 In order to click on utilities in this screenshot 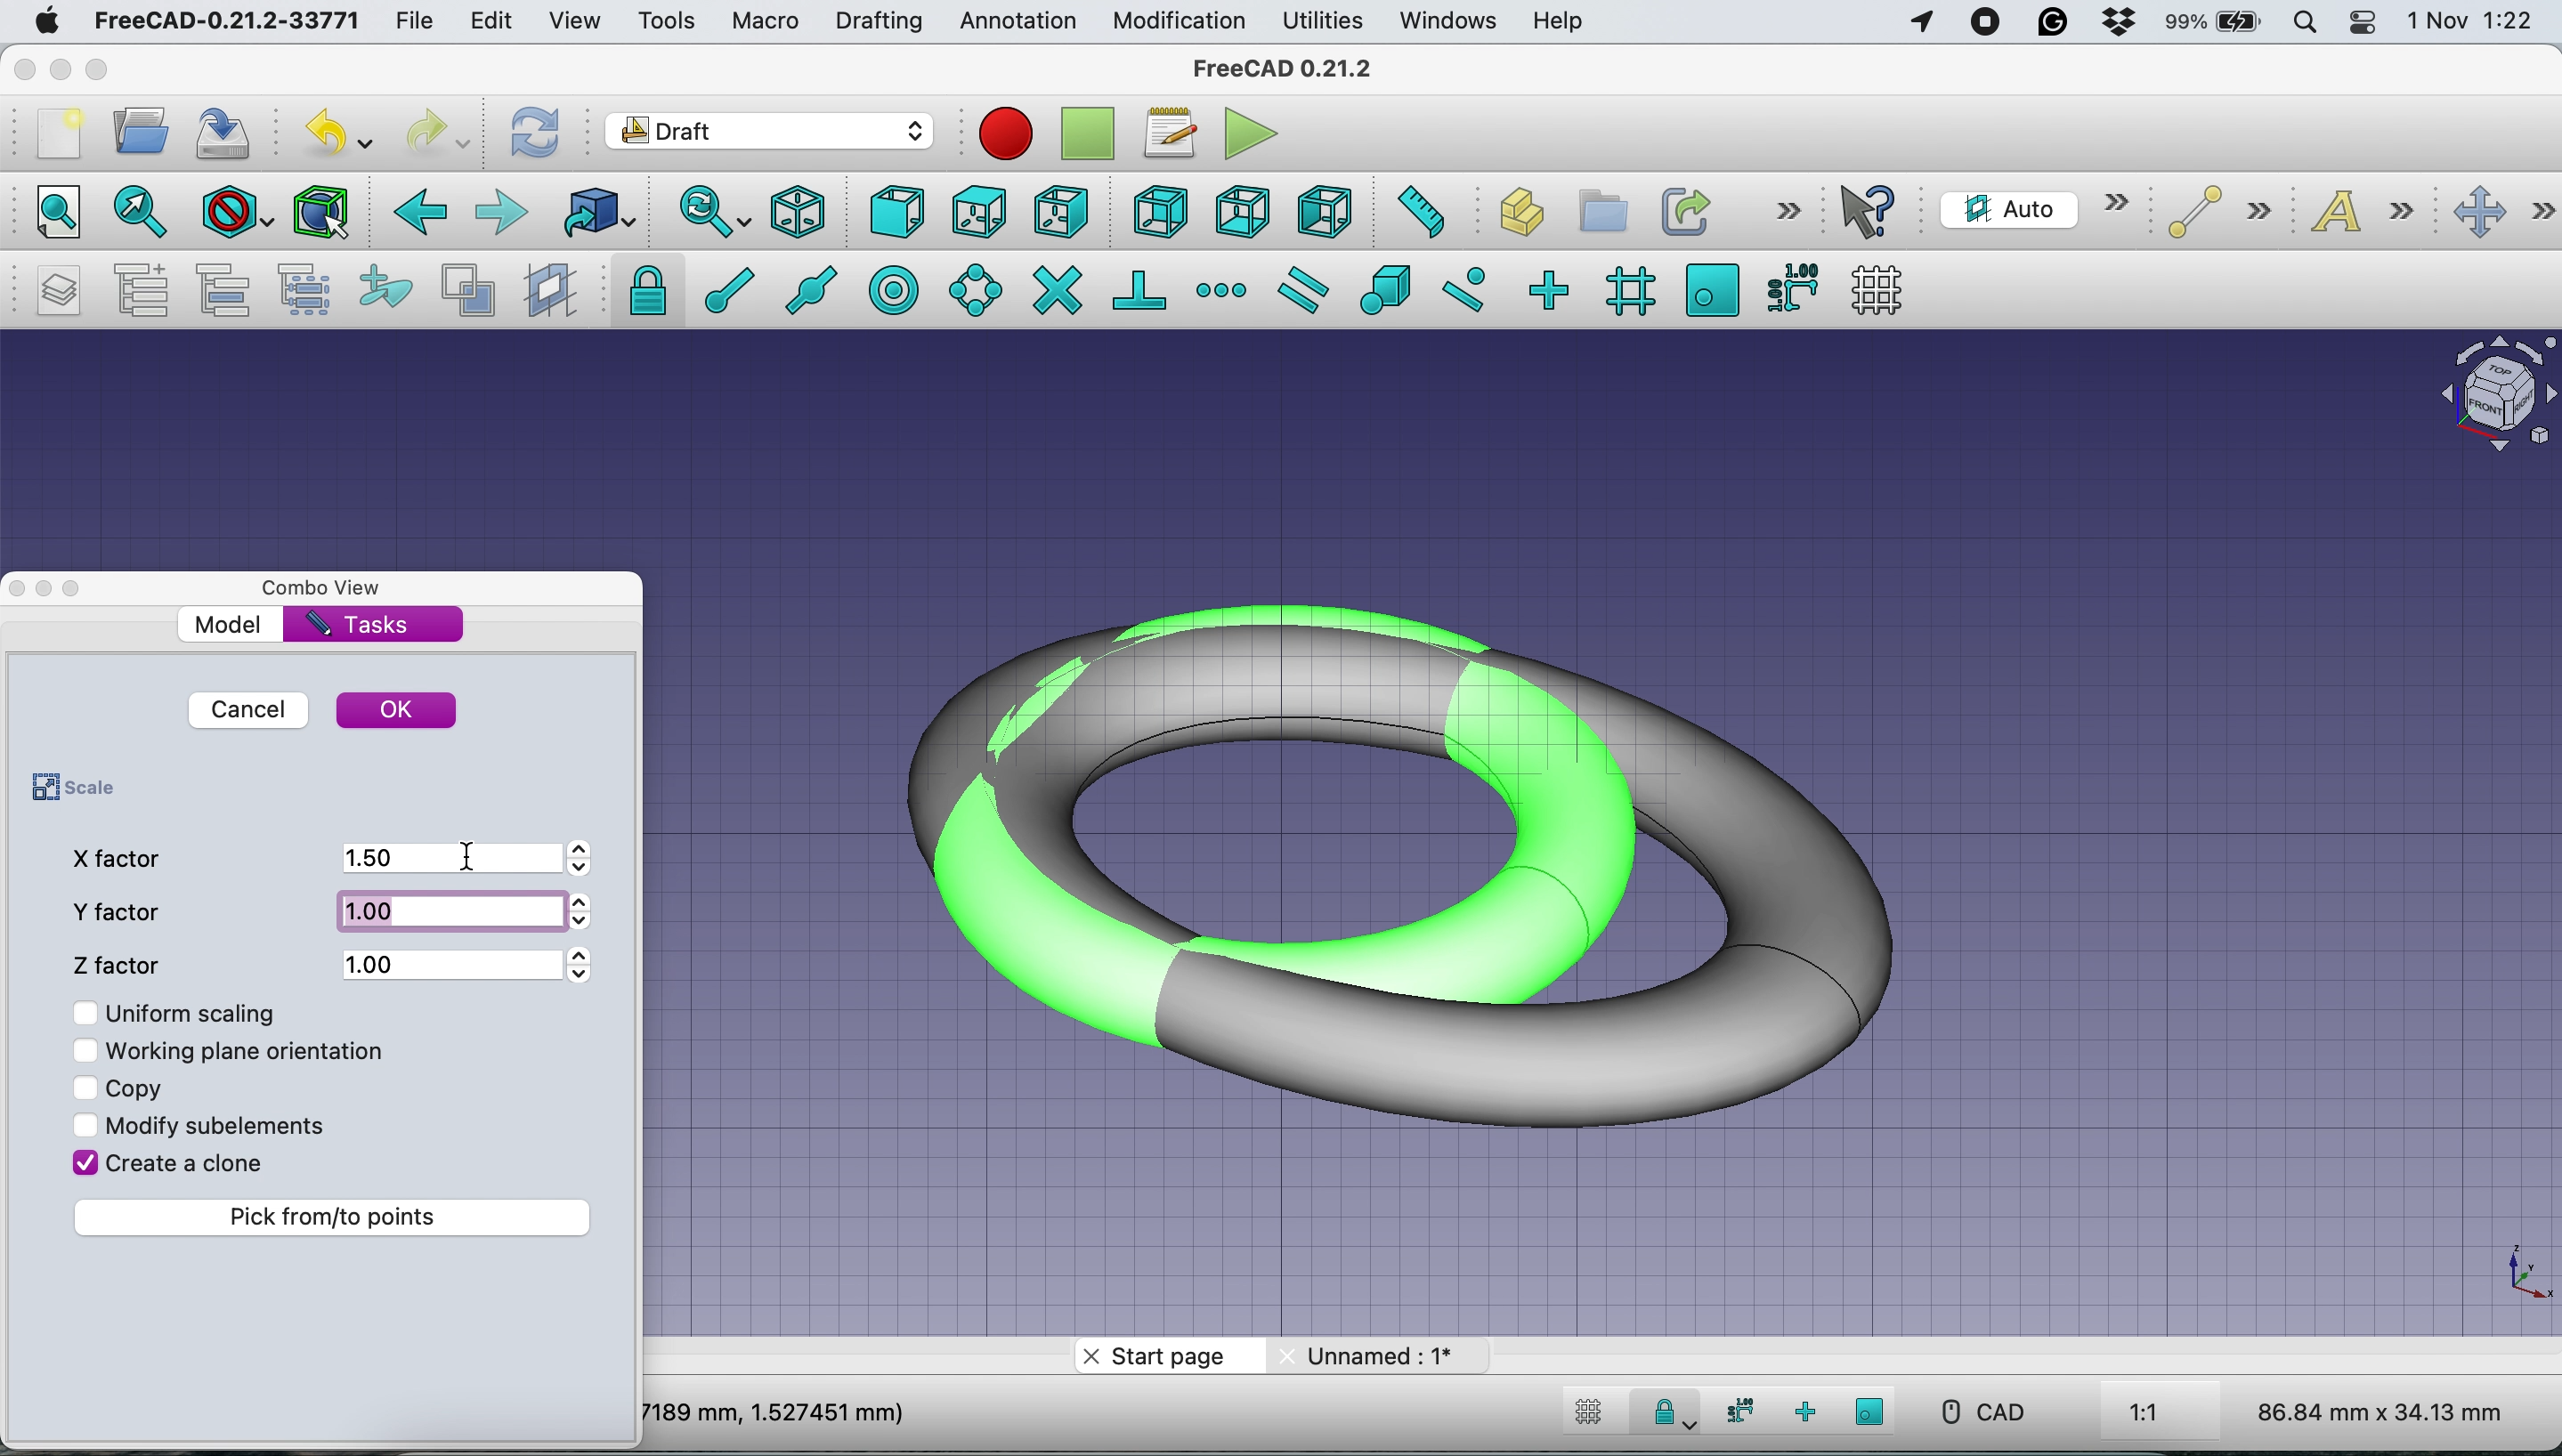, I will do `click(1325, 22)`.